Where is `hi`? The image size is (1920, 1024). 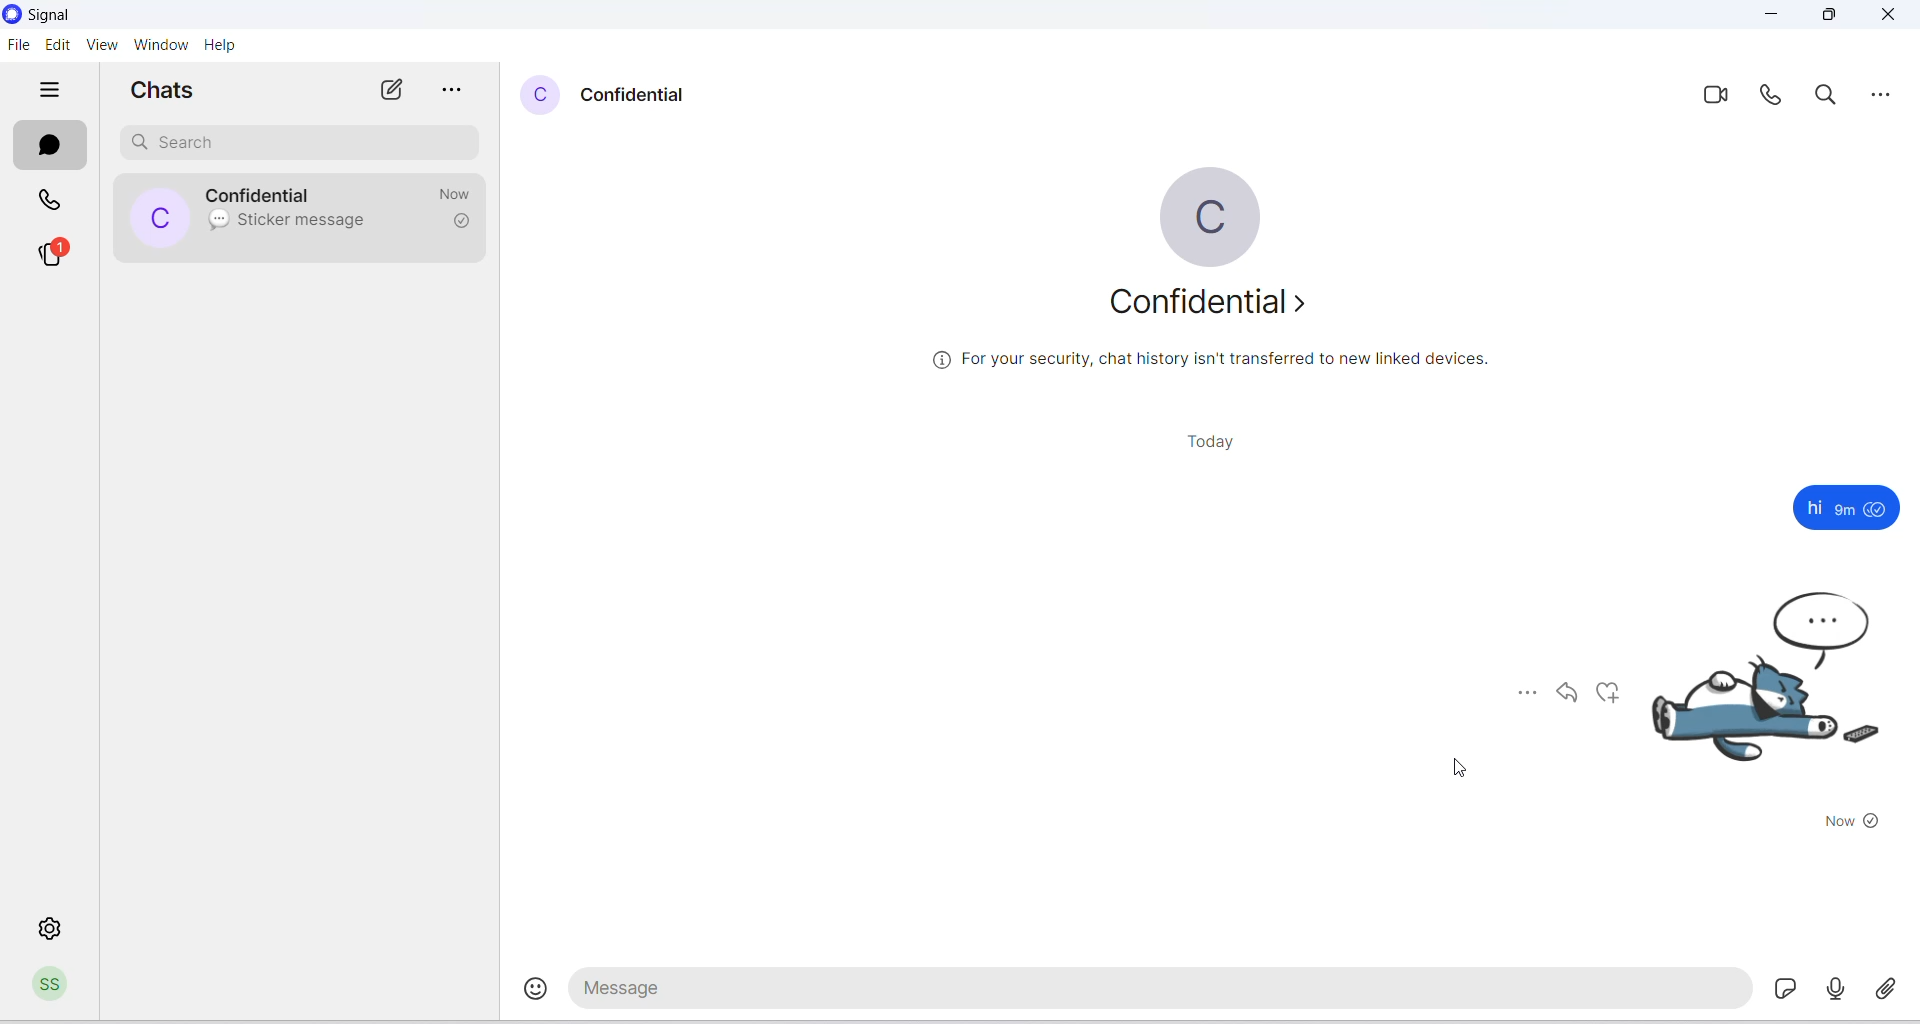 hi is located at coordinates (1813, 508).